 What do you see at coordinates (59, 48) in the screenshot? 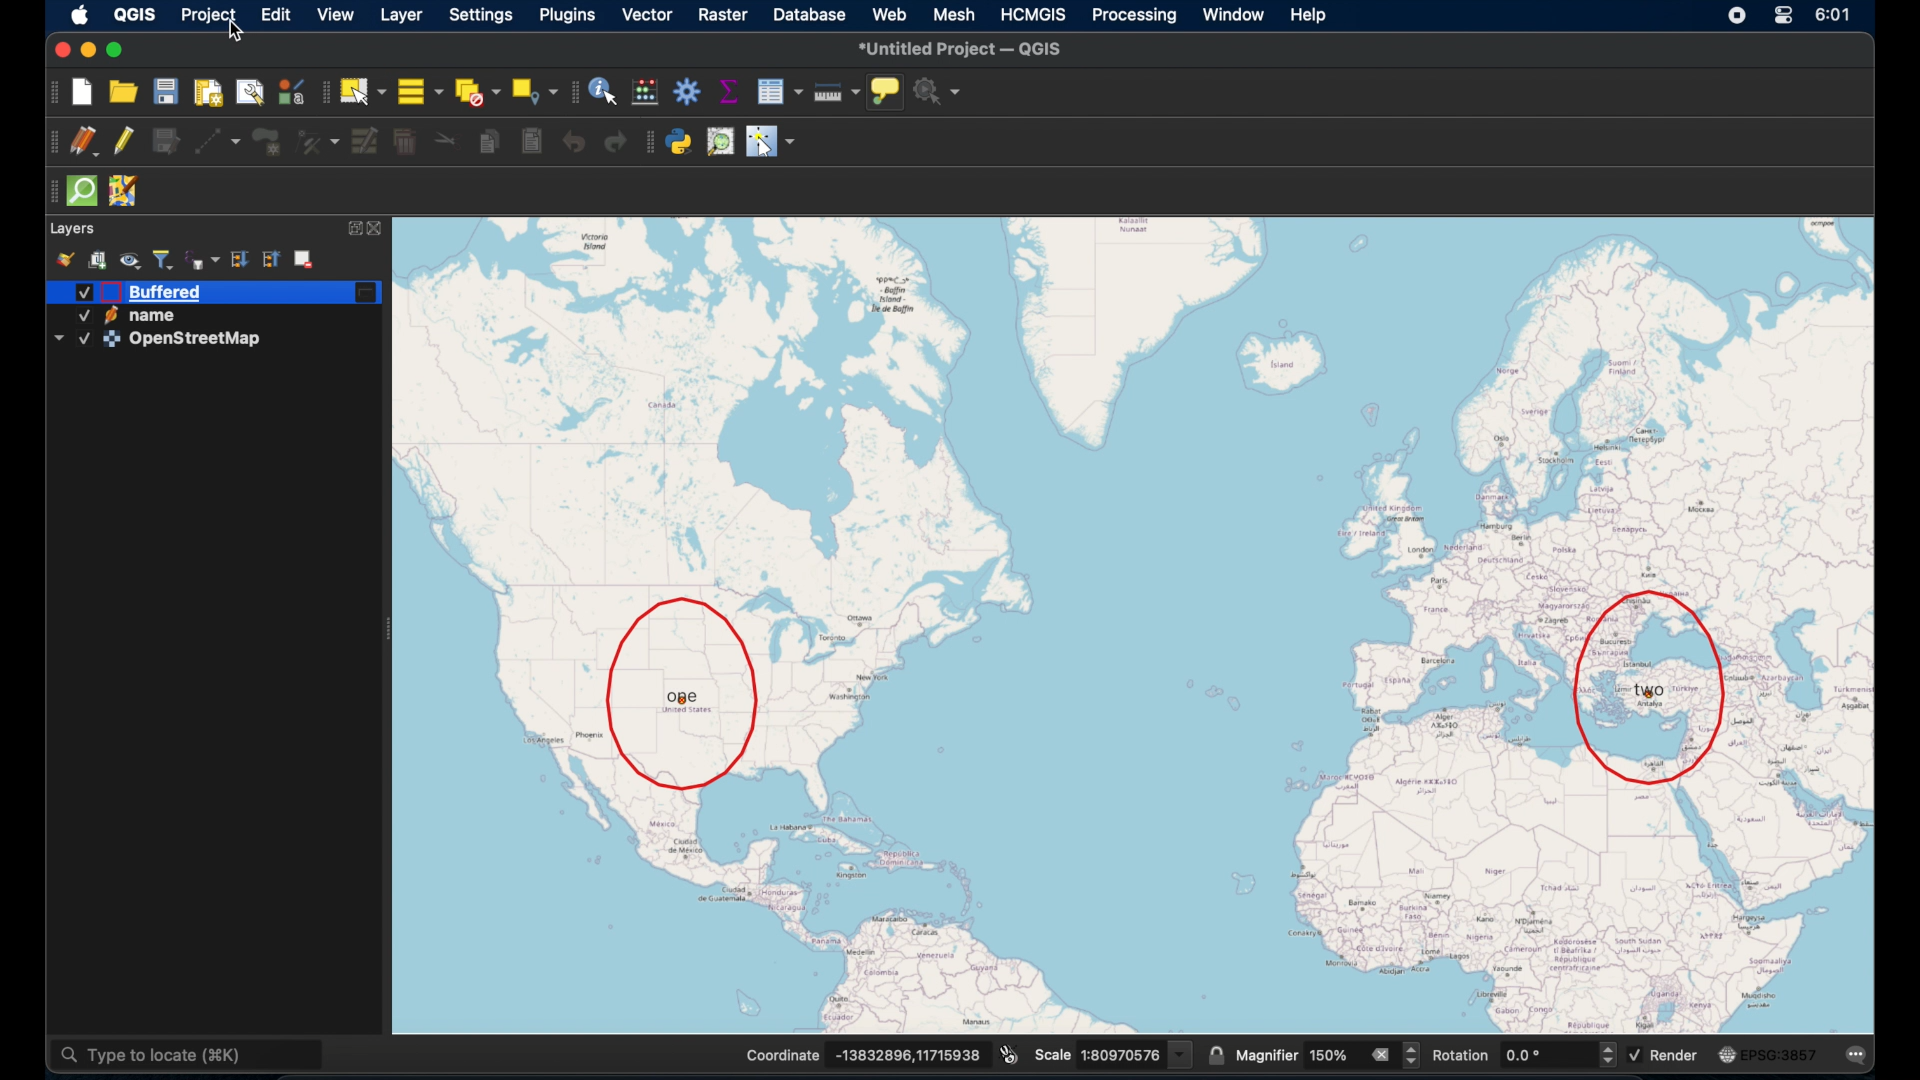
I see `close` at bounding box center [59, 48].